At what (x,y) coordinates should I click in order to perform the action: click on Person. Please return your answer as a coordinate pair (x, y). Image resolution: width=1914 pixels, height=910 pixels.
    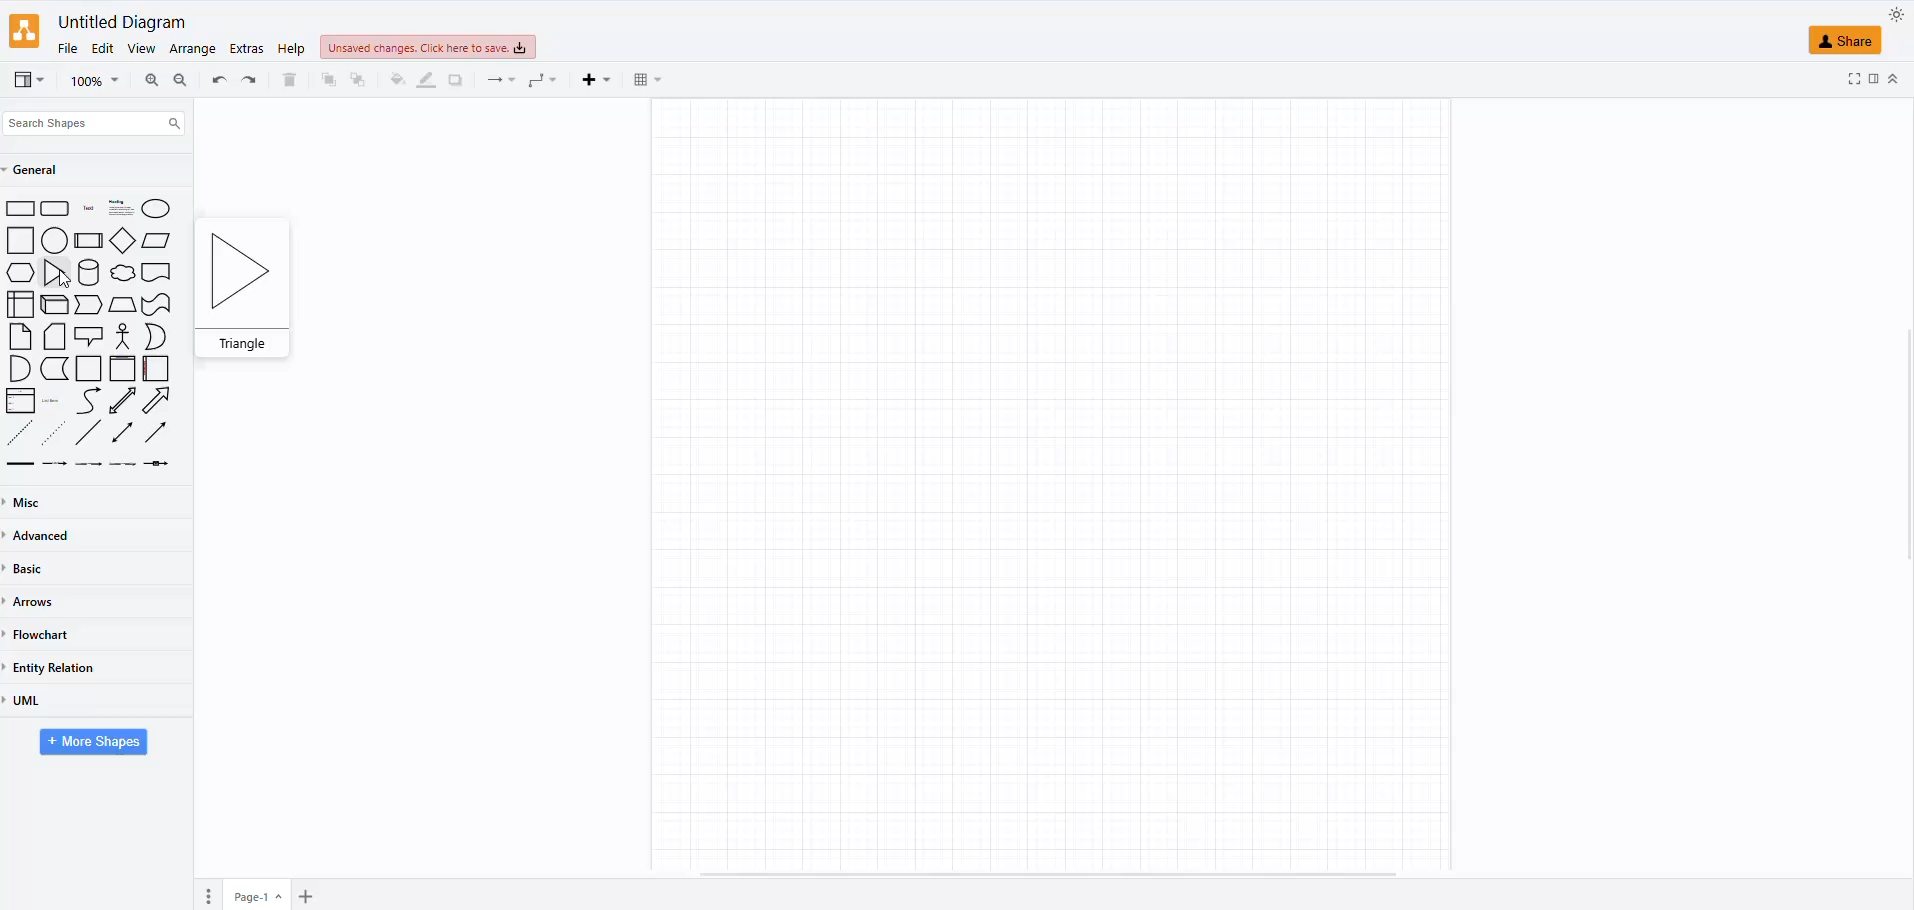
    Looking at the image, I should click on (123, 336).